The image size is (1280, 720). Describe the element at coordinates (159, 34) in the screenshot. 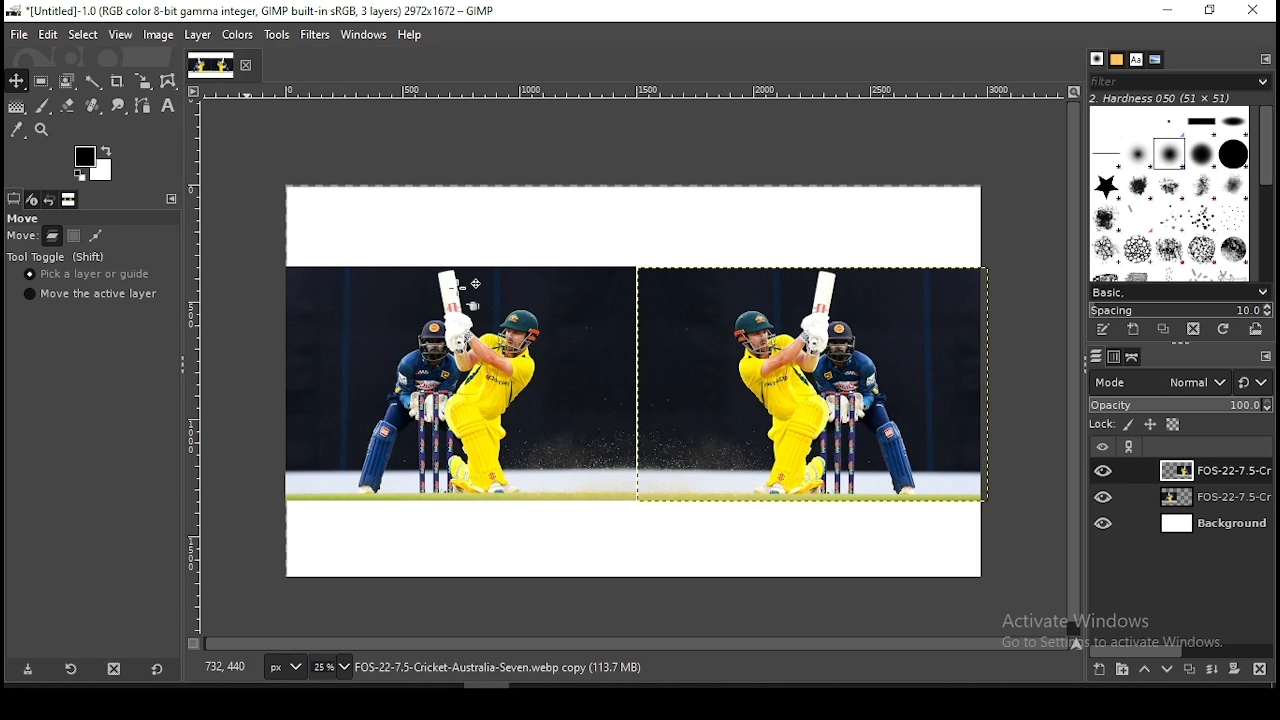

I see `image` at that location.